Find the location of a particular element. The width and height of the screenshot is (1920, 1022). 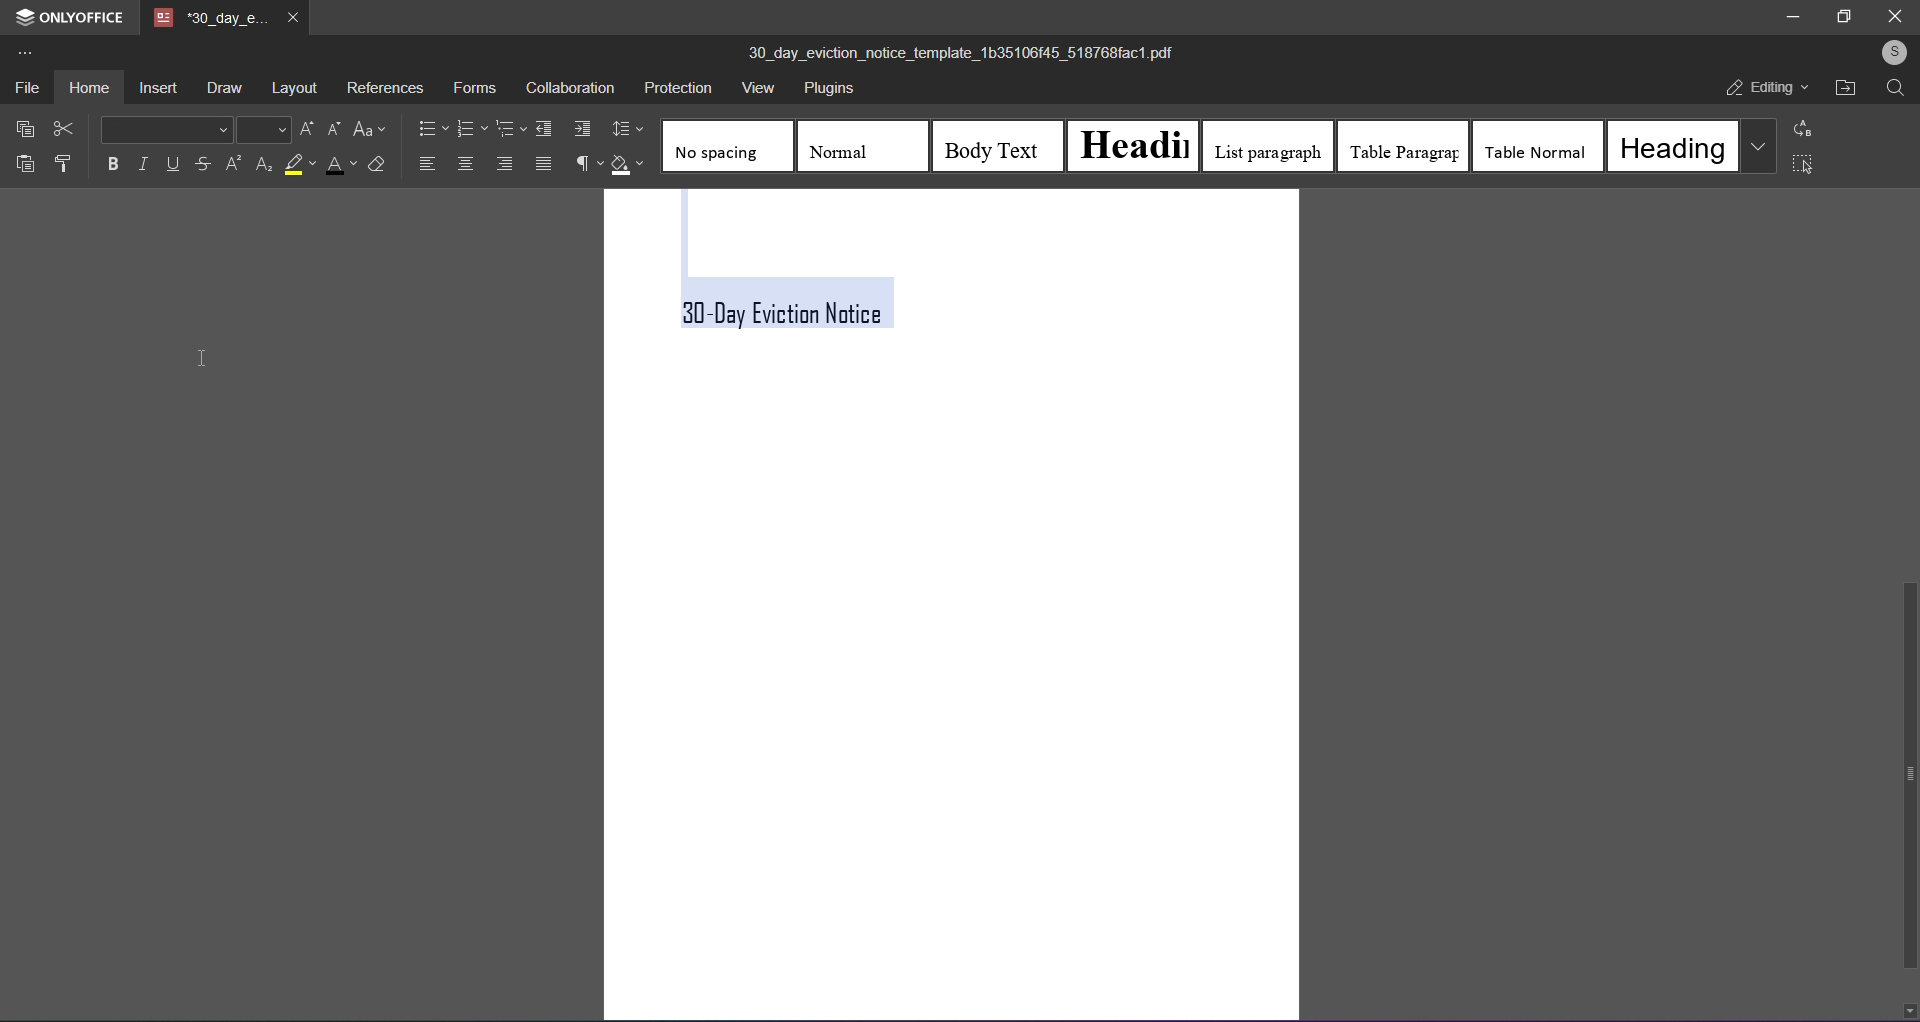

paste is located at coordinates (24, 161).